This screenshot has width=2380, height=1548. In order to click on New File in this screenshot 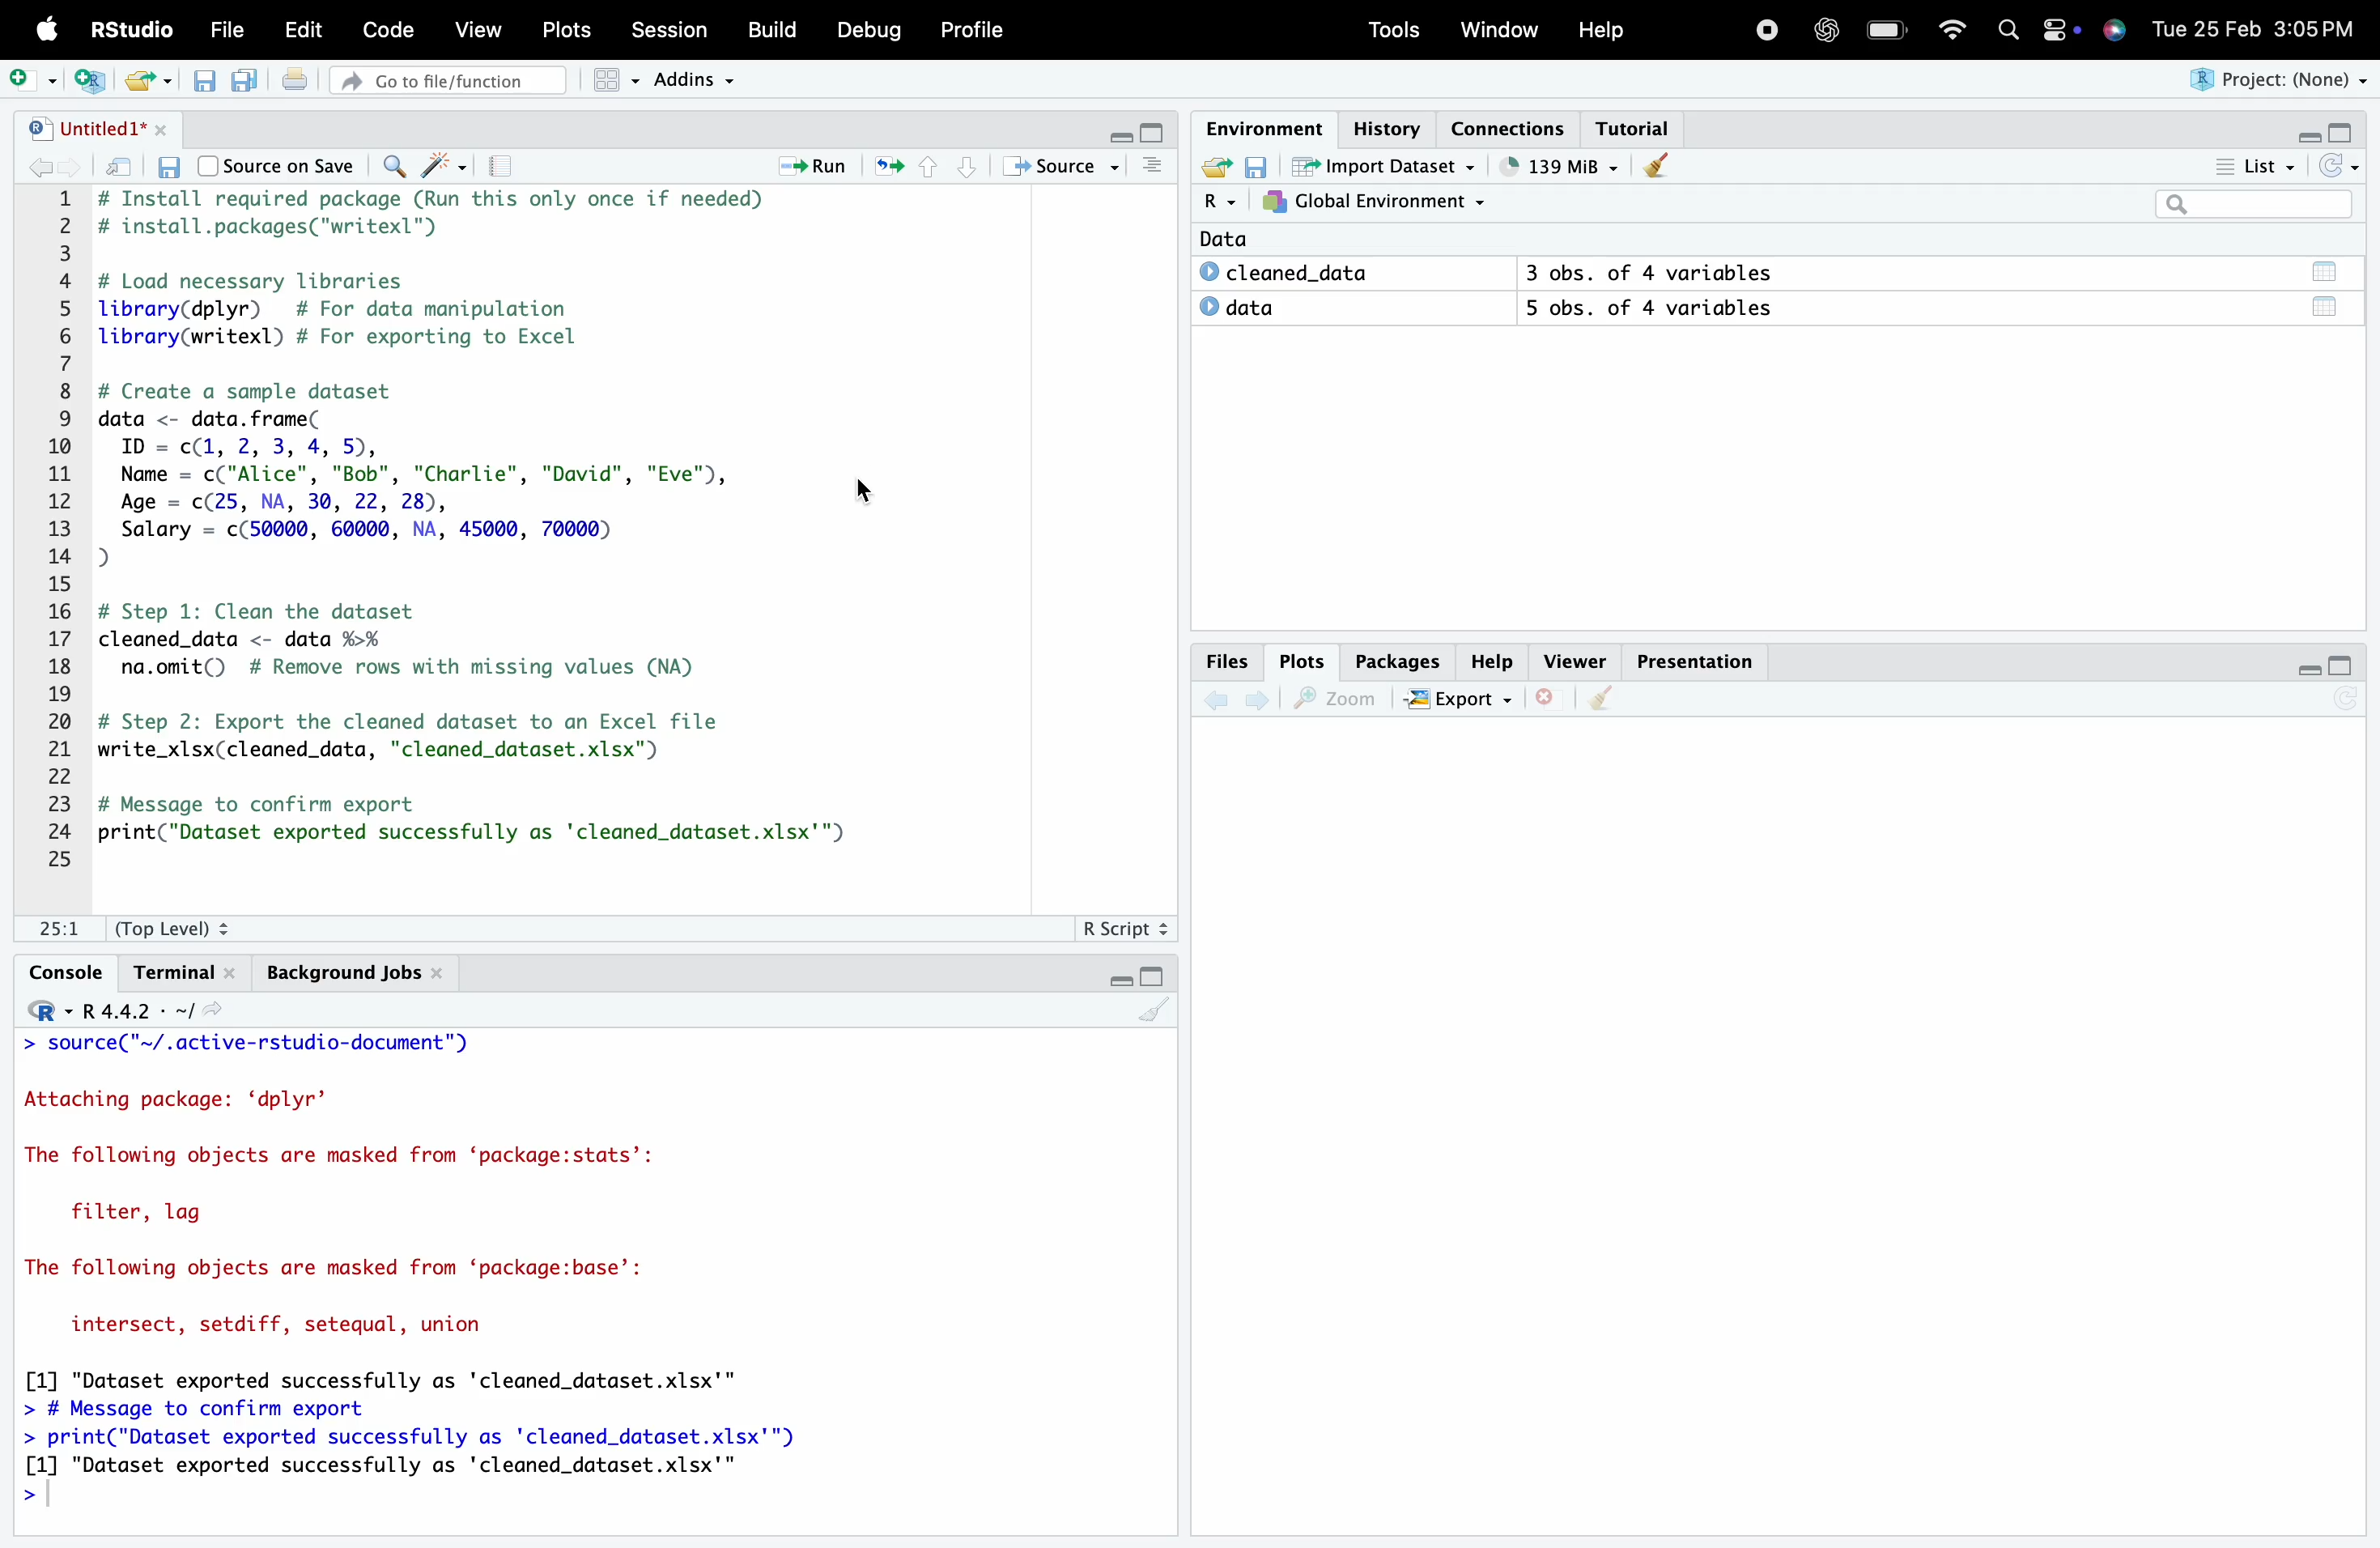, I will do `click(32, 79)`.